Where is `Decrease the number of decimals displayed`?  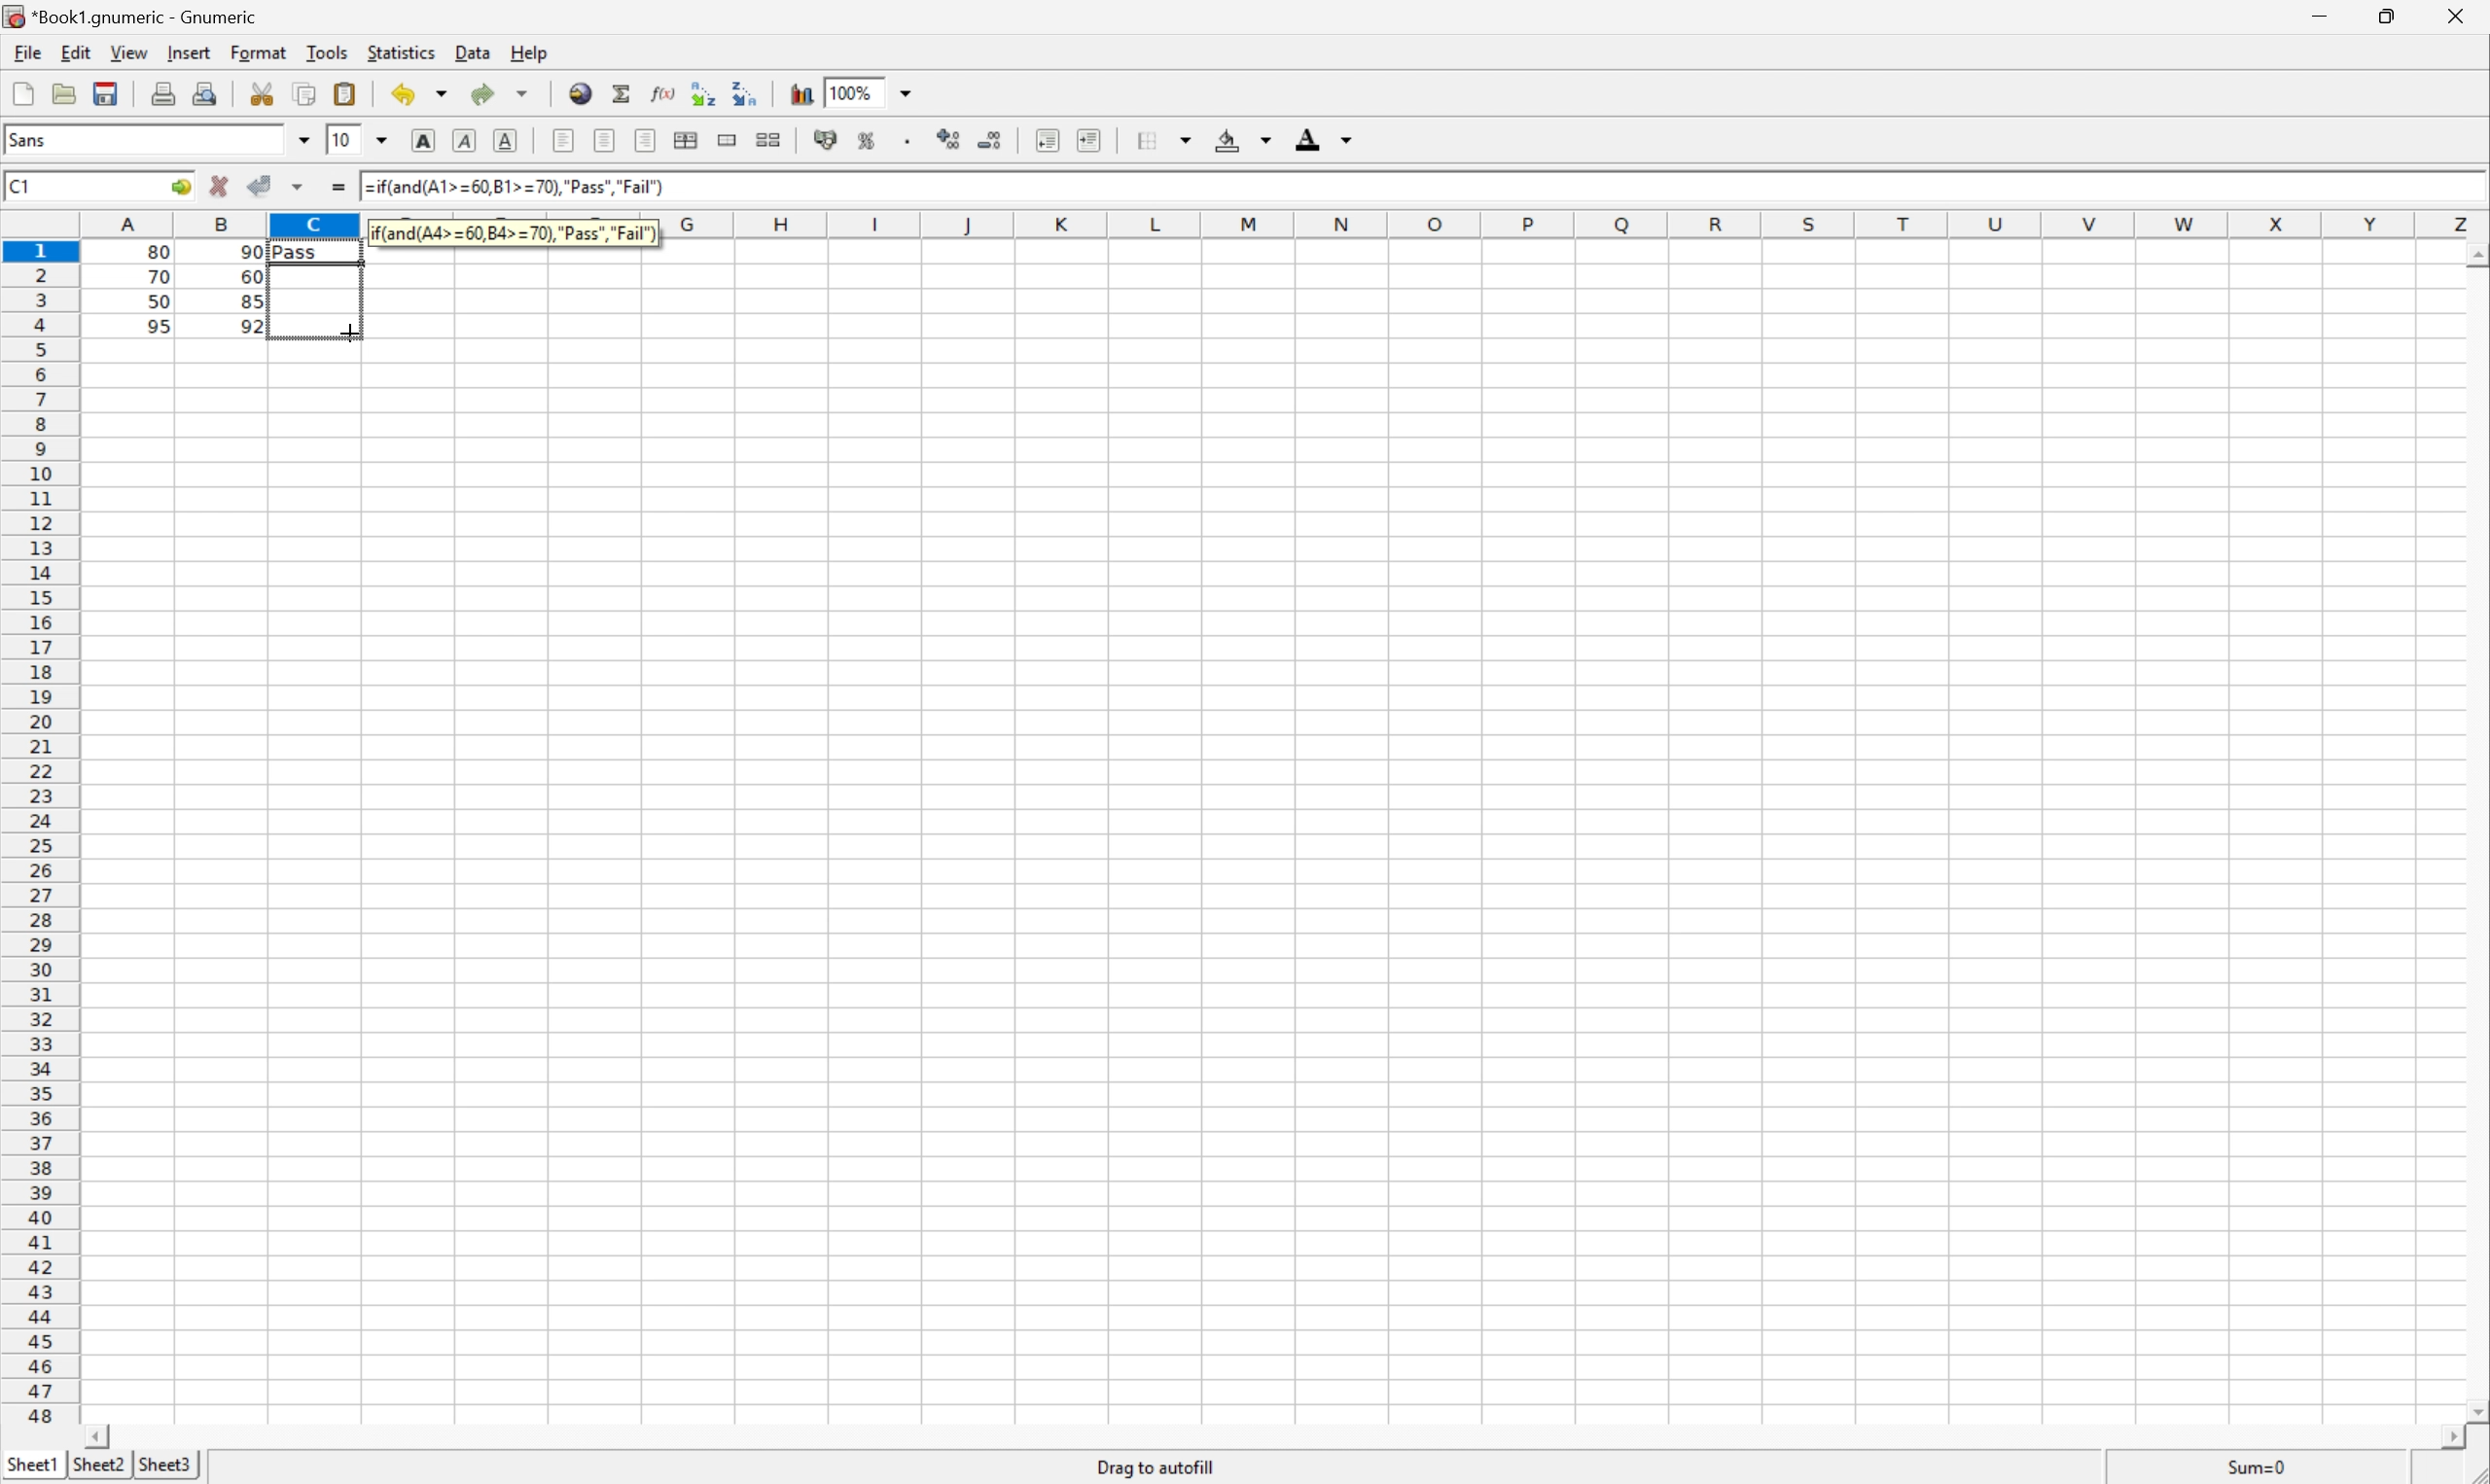 Decrease the number of decimals displayed is located at coordinates (995, 139).